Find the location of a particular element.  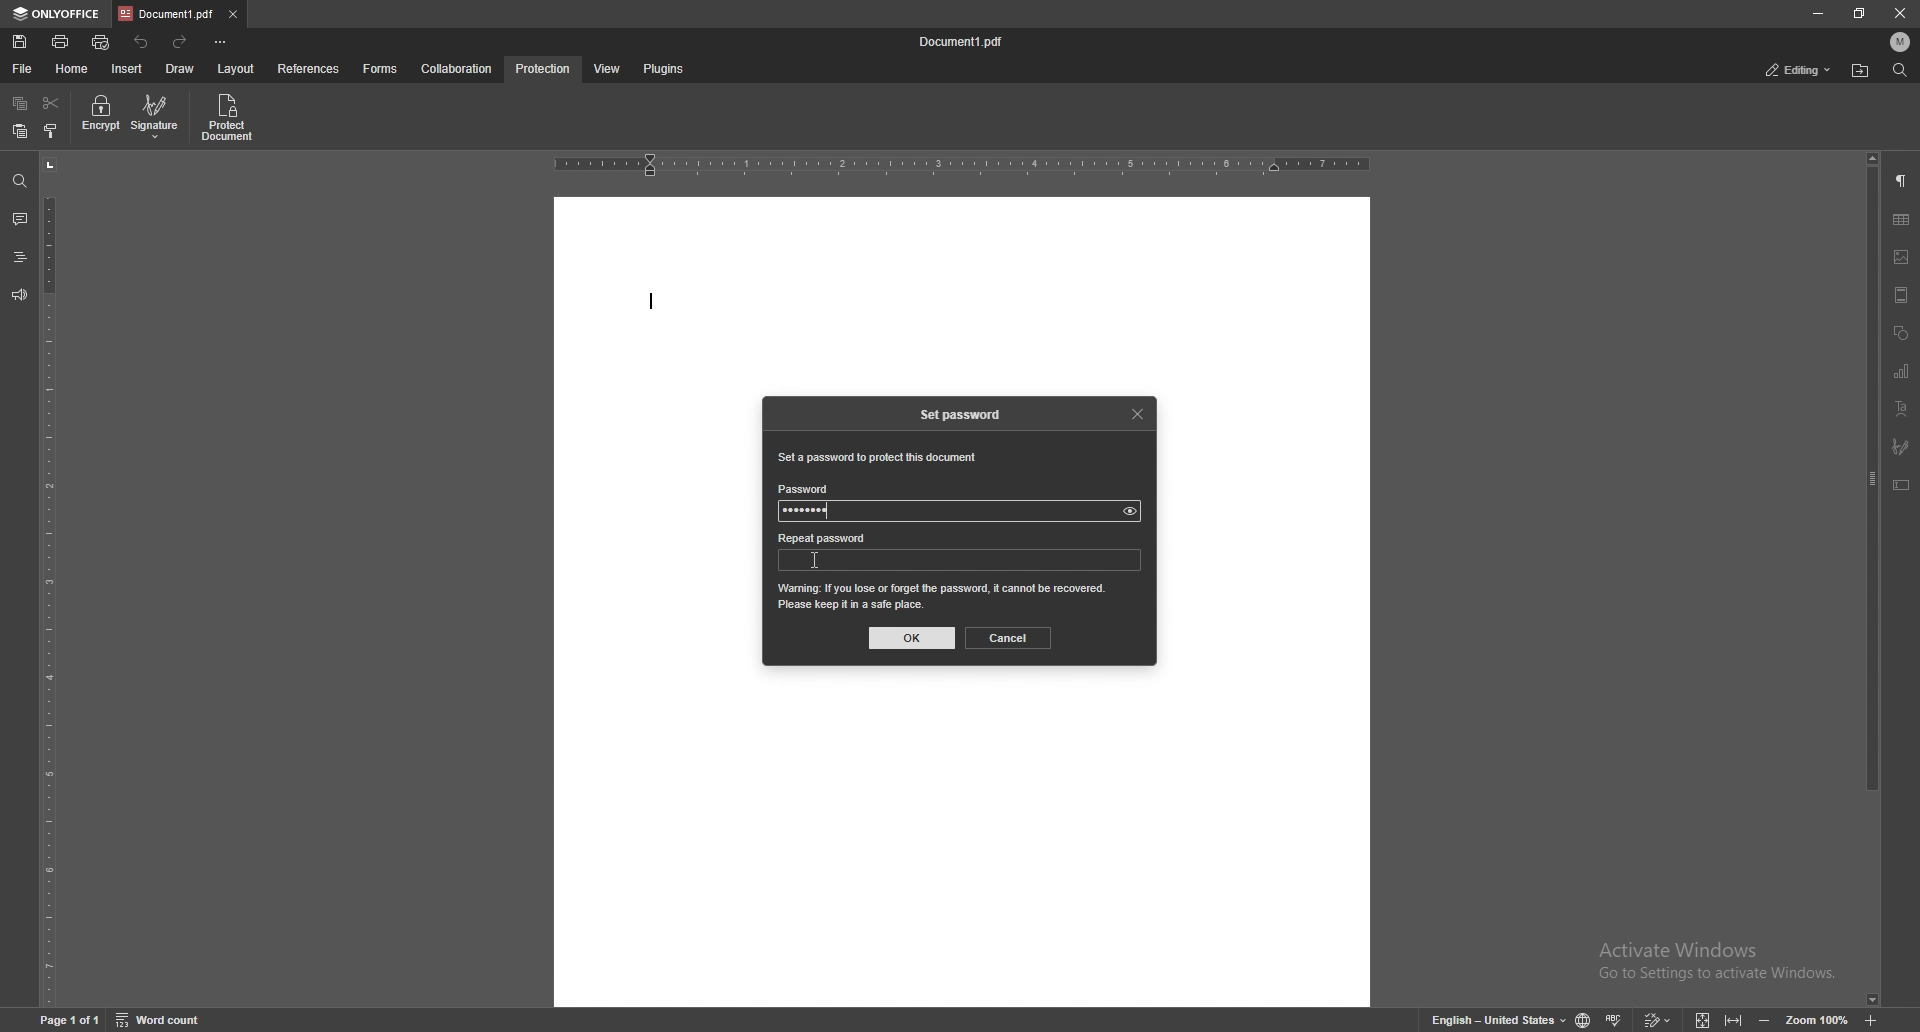

password input is located at coordinates (960, 560).